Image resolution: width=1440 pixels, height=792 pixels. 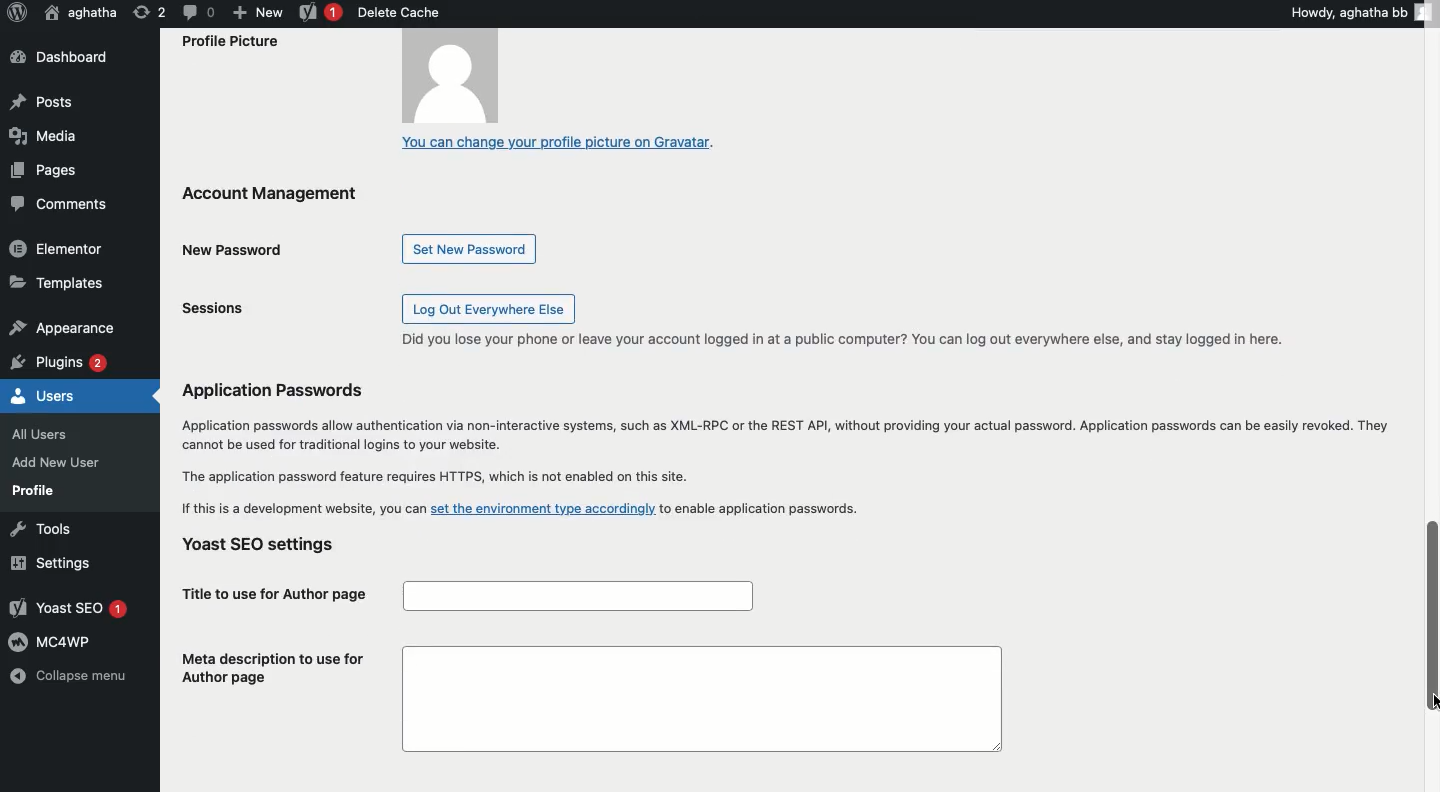 I want to click on New, so click(x=257, y=11).